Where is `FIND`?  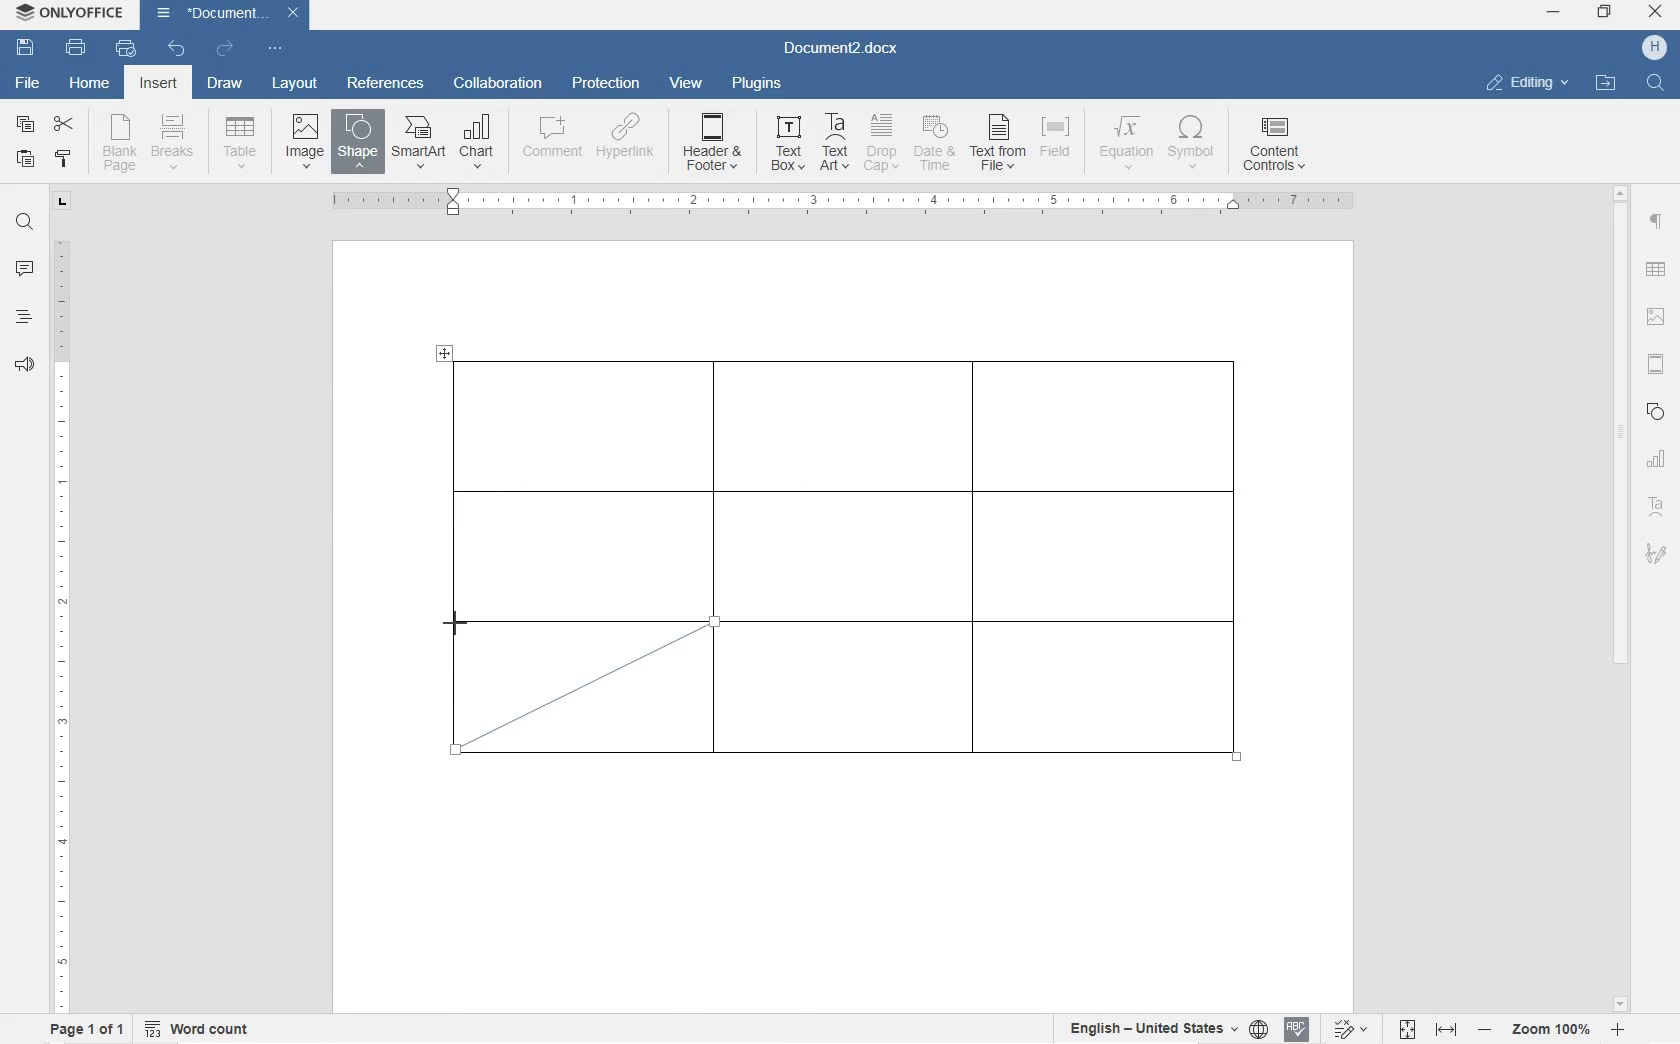
FIND is located at coordinates (1657, 82).